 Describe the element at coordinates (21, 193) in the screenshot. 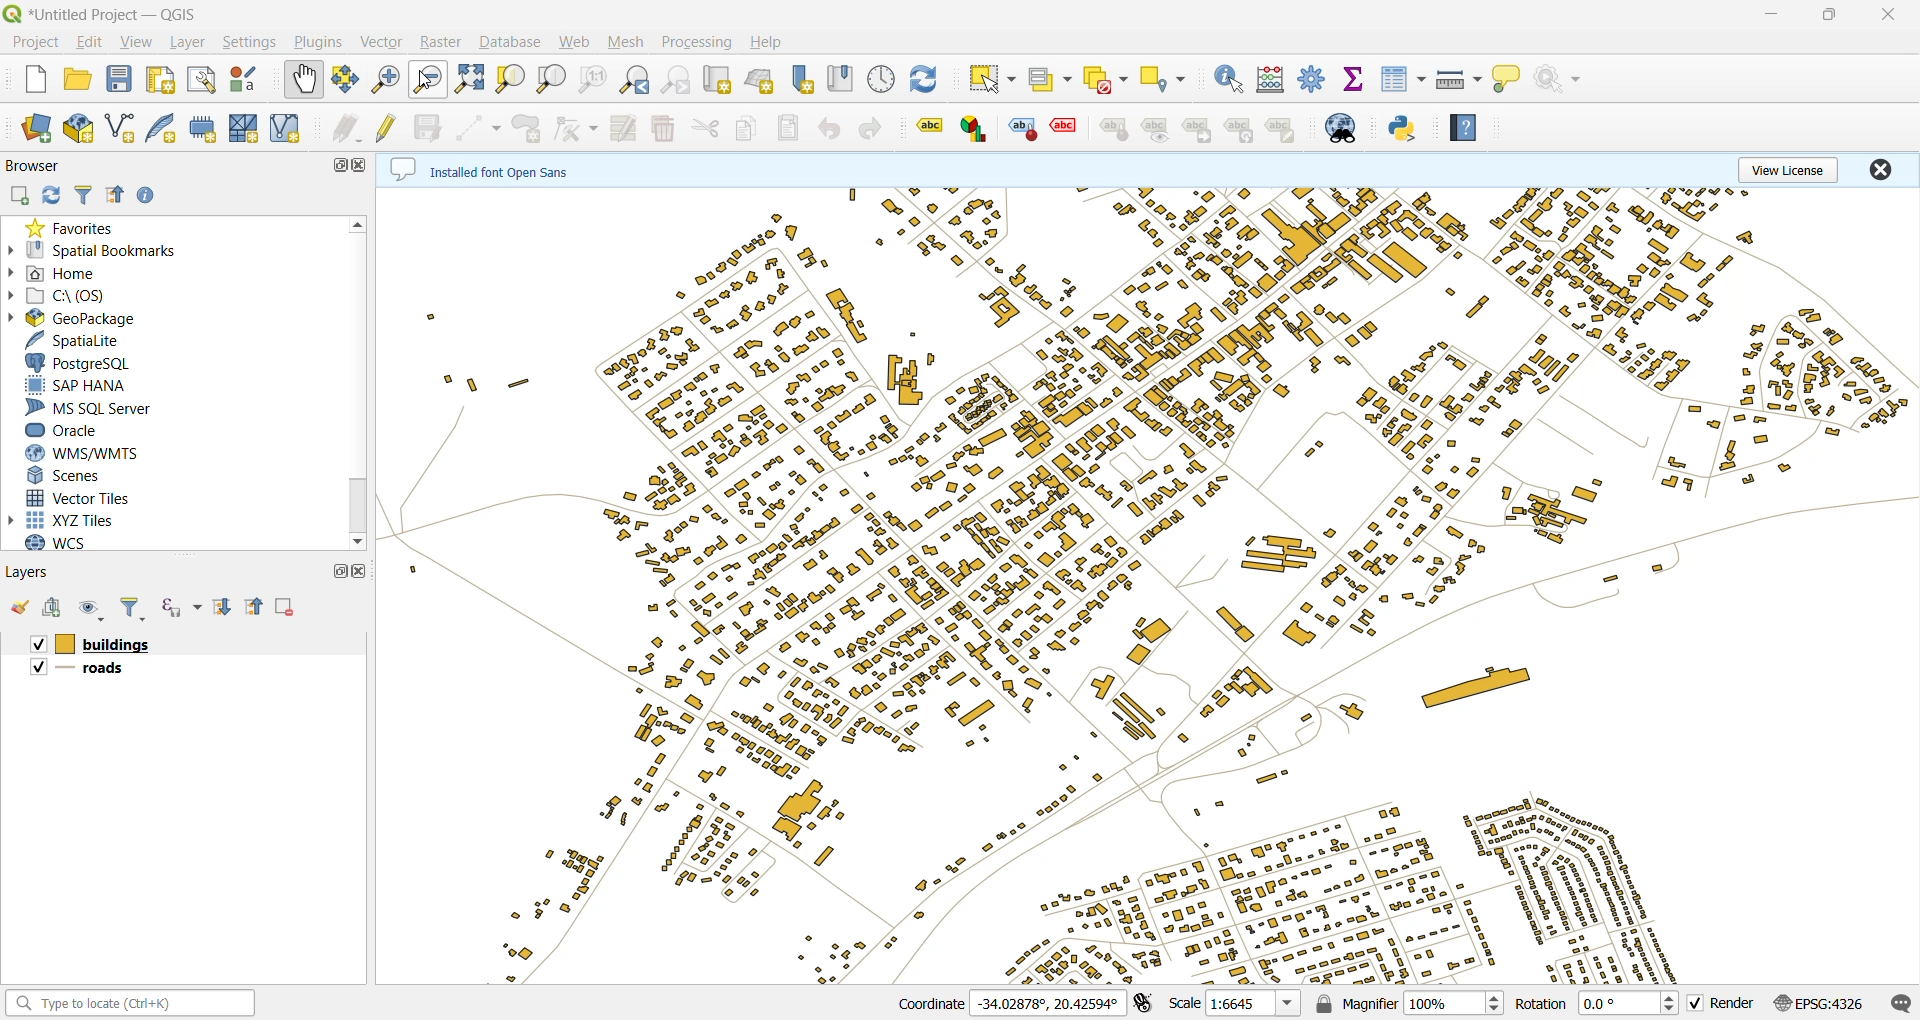

I see `add` at that location.